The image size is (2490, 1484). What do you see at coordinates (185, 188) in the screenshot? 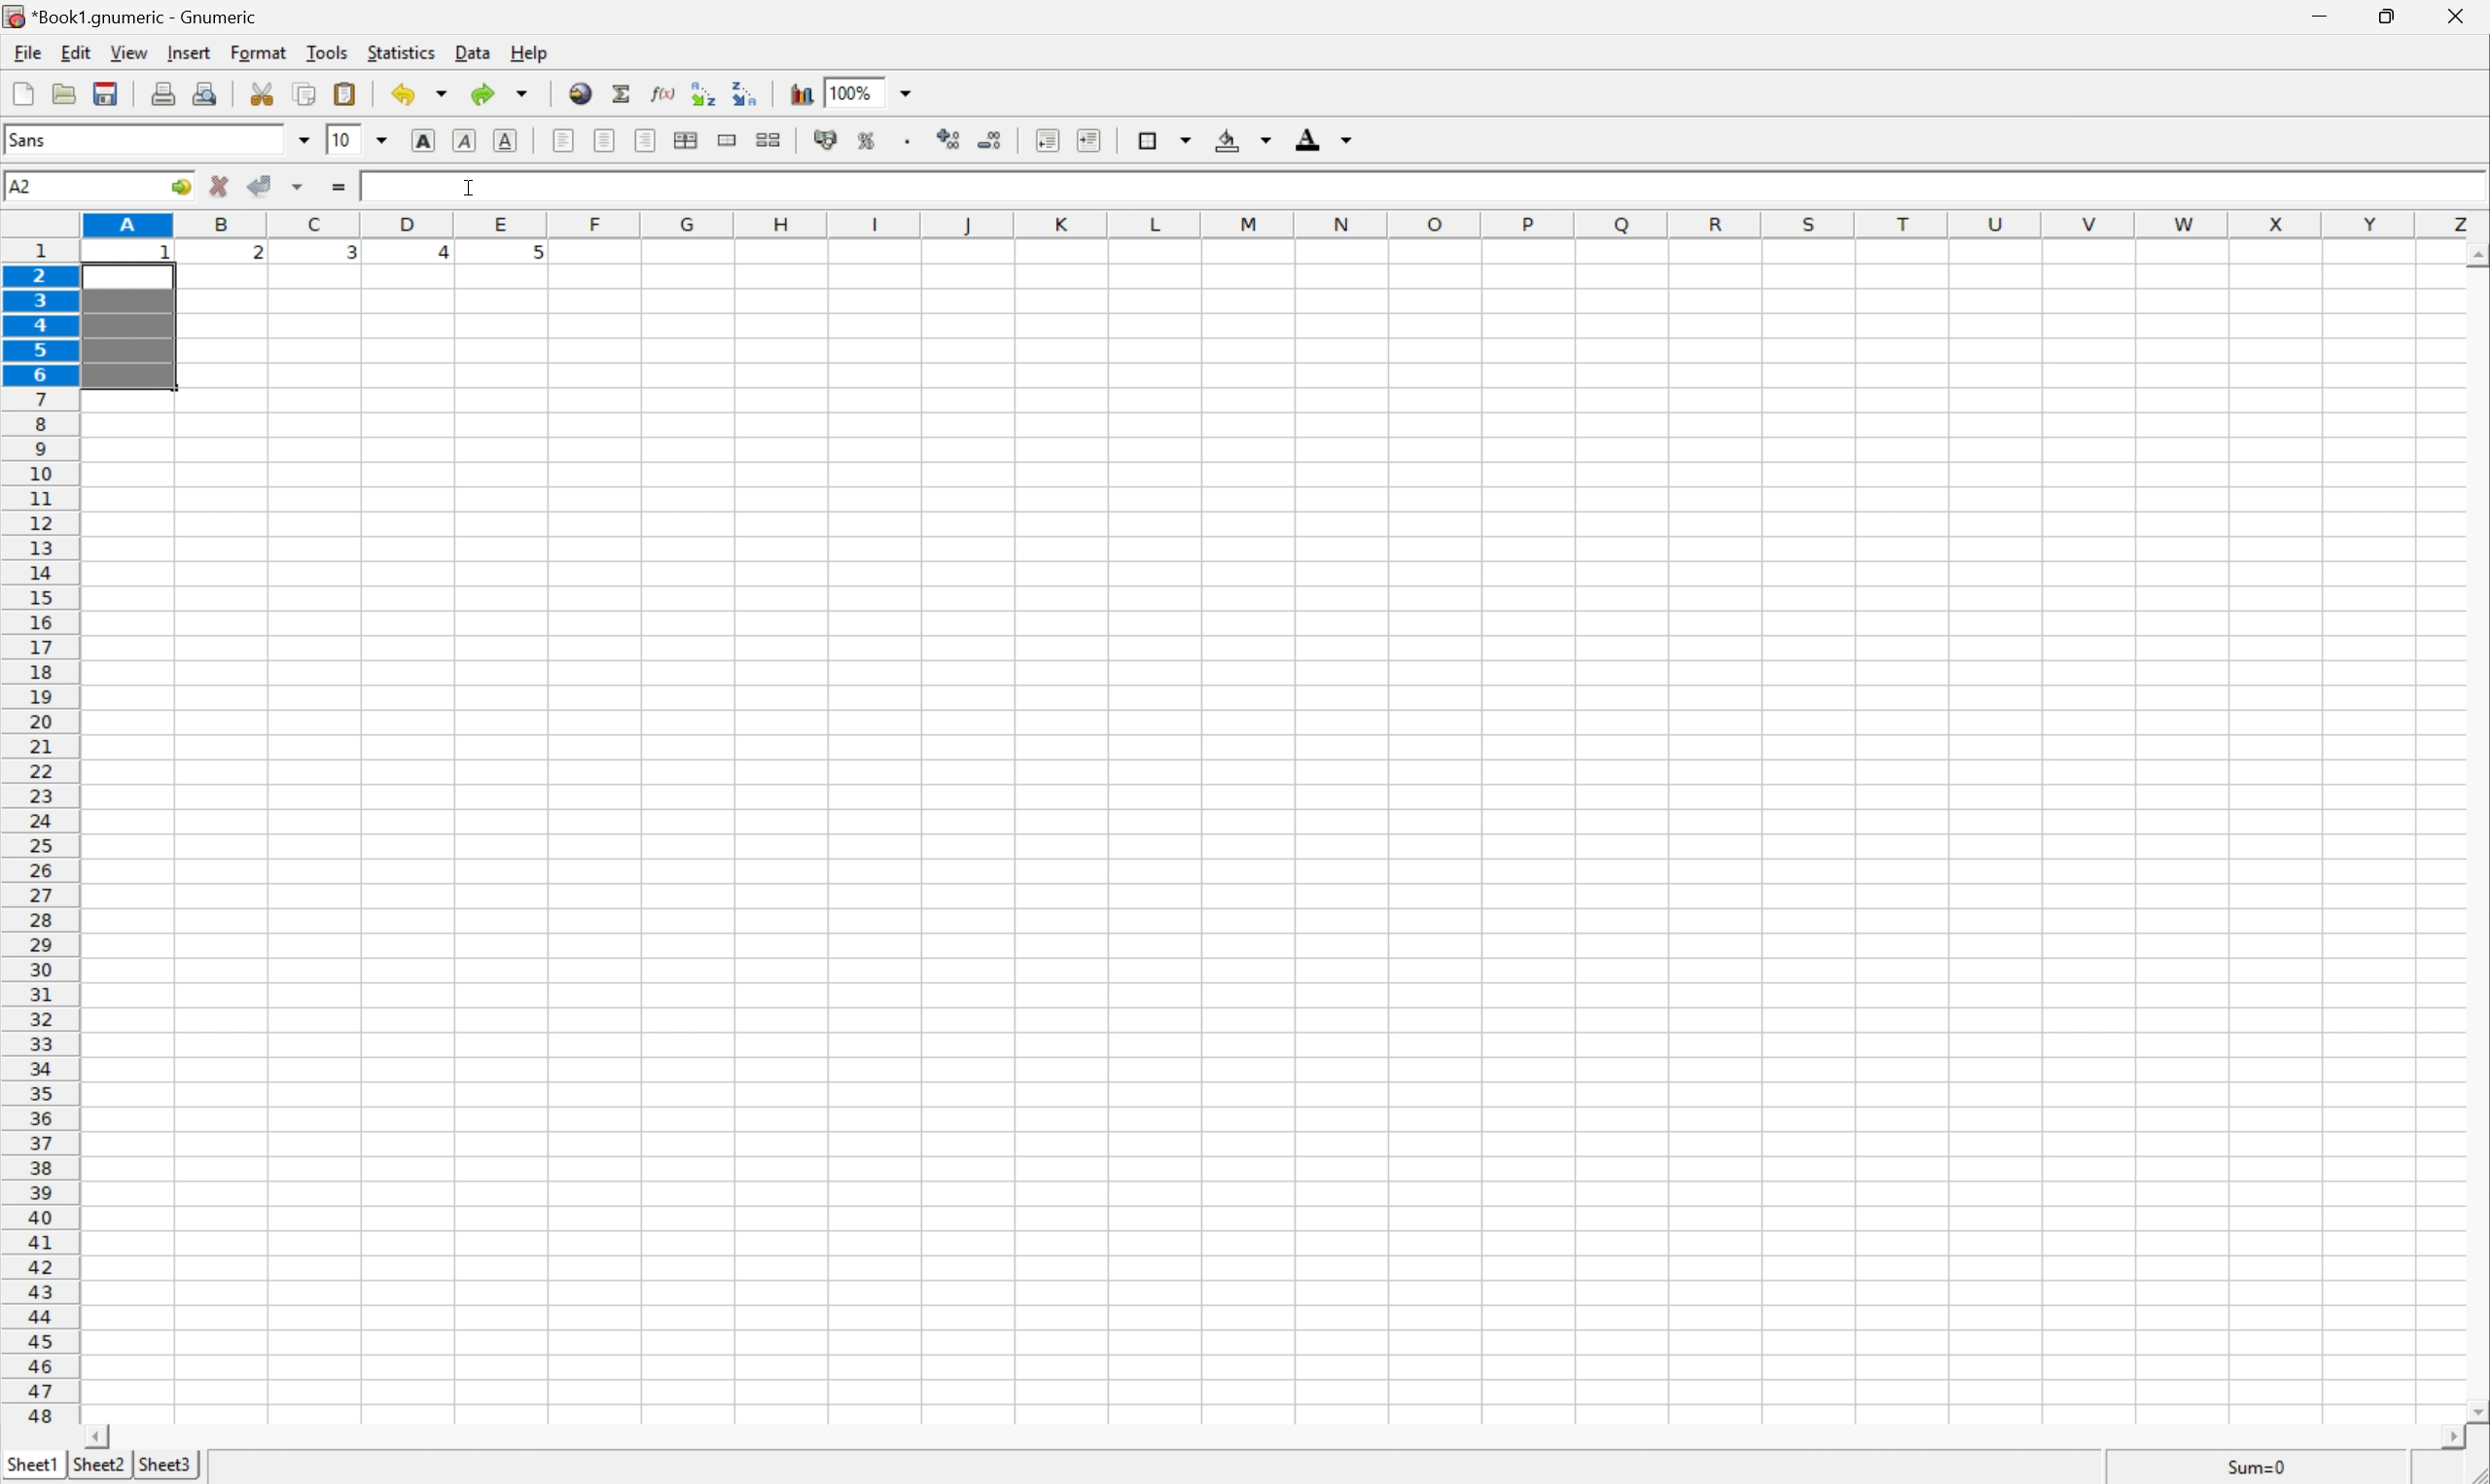
I see `go to` at bounding box center [185, 188].